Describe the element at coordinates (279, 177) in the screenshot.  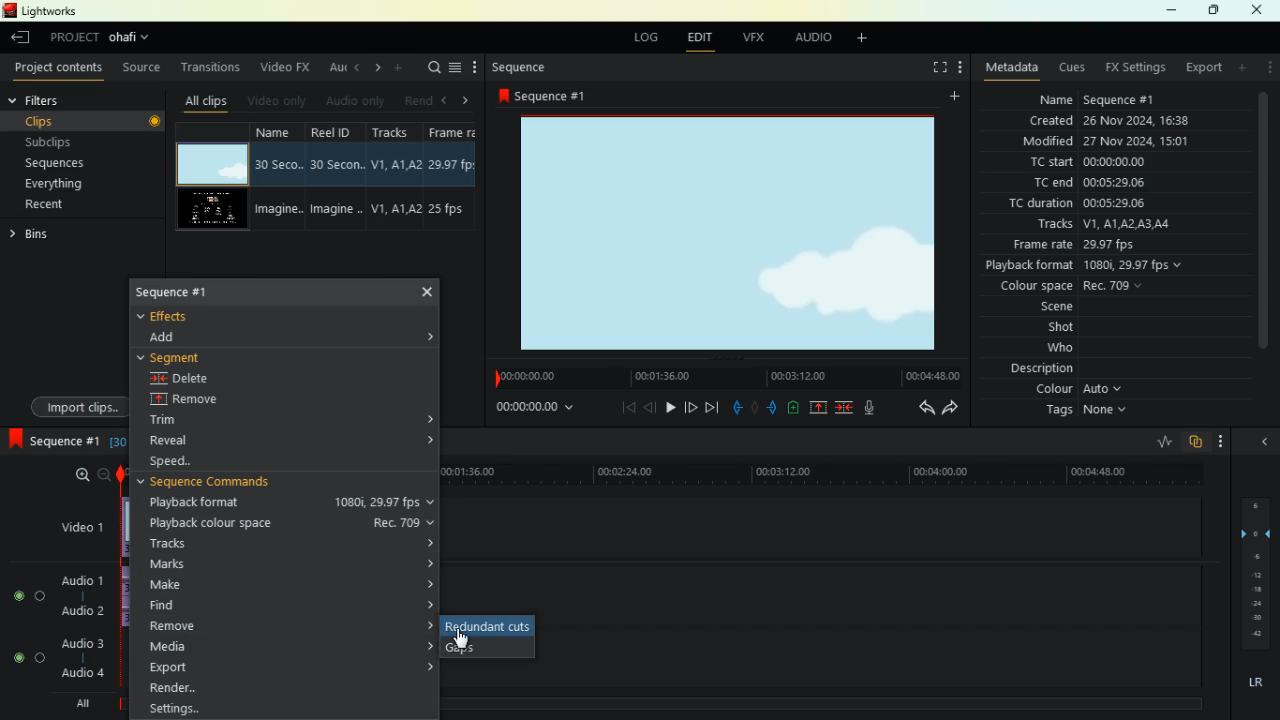
I see `name` at that location.